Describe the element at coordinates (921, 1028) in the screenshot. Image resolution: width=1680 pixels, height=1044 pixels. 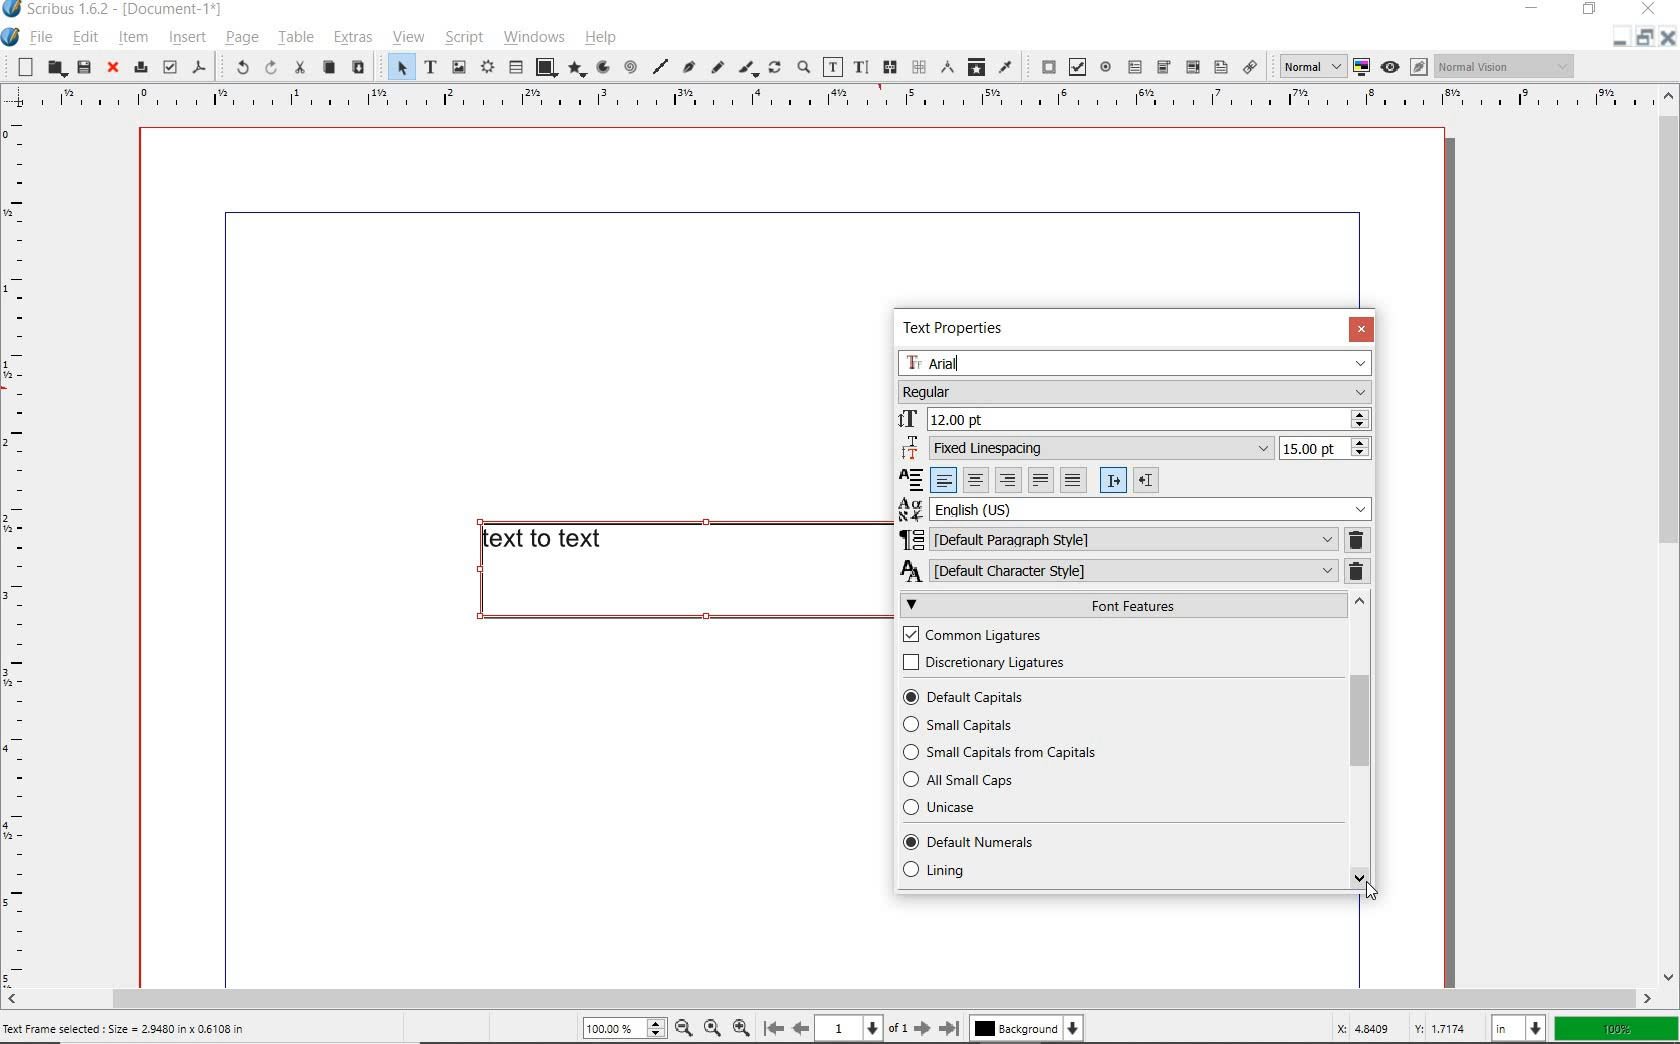
I see `Next page` at that location.